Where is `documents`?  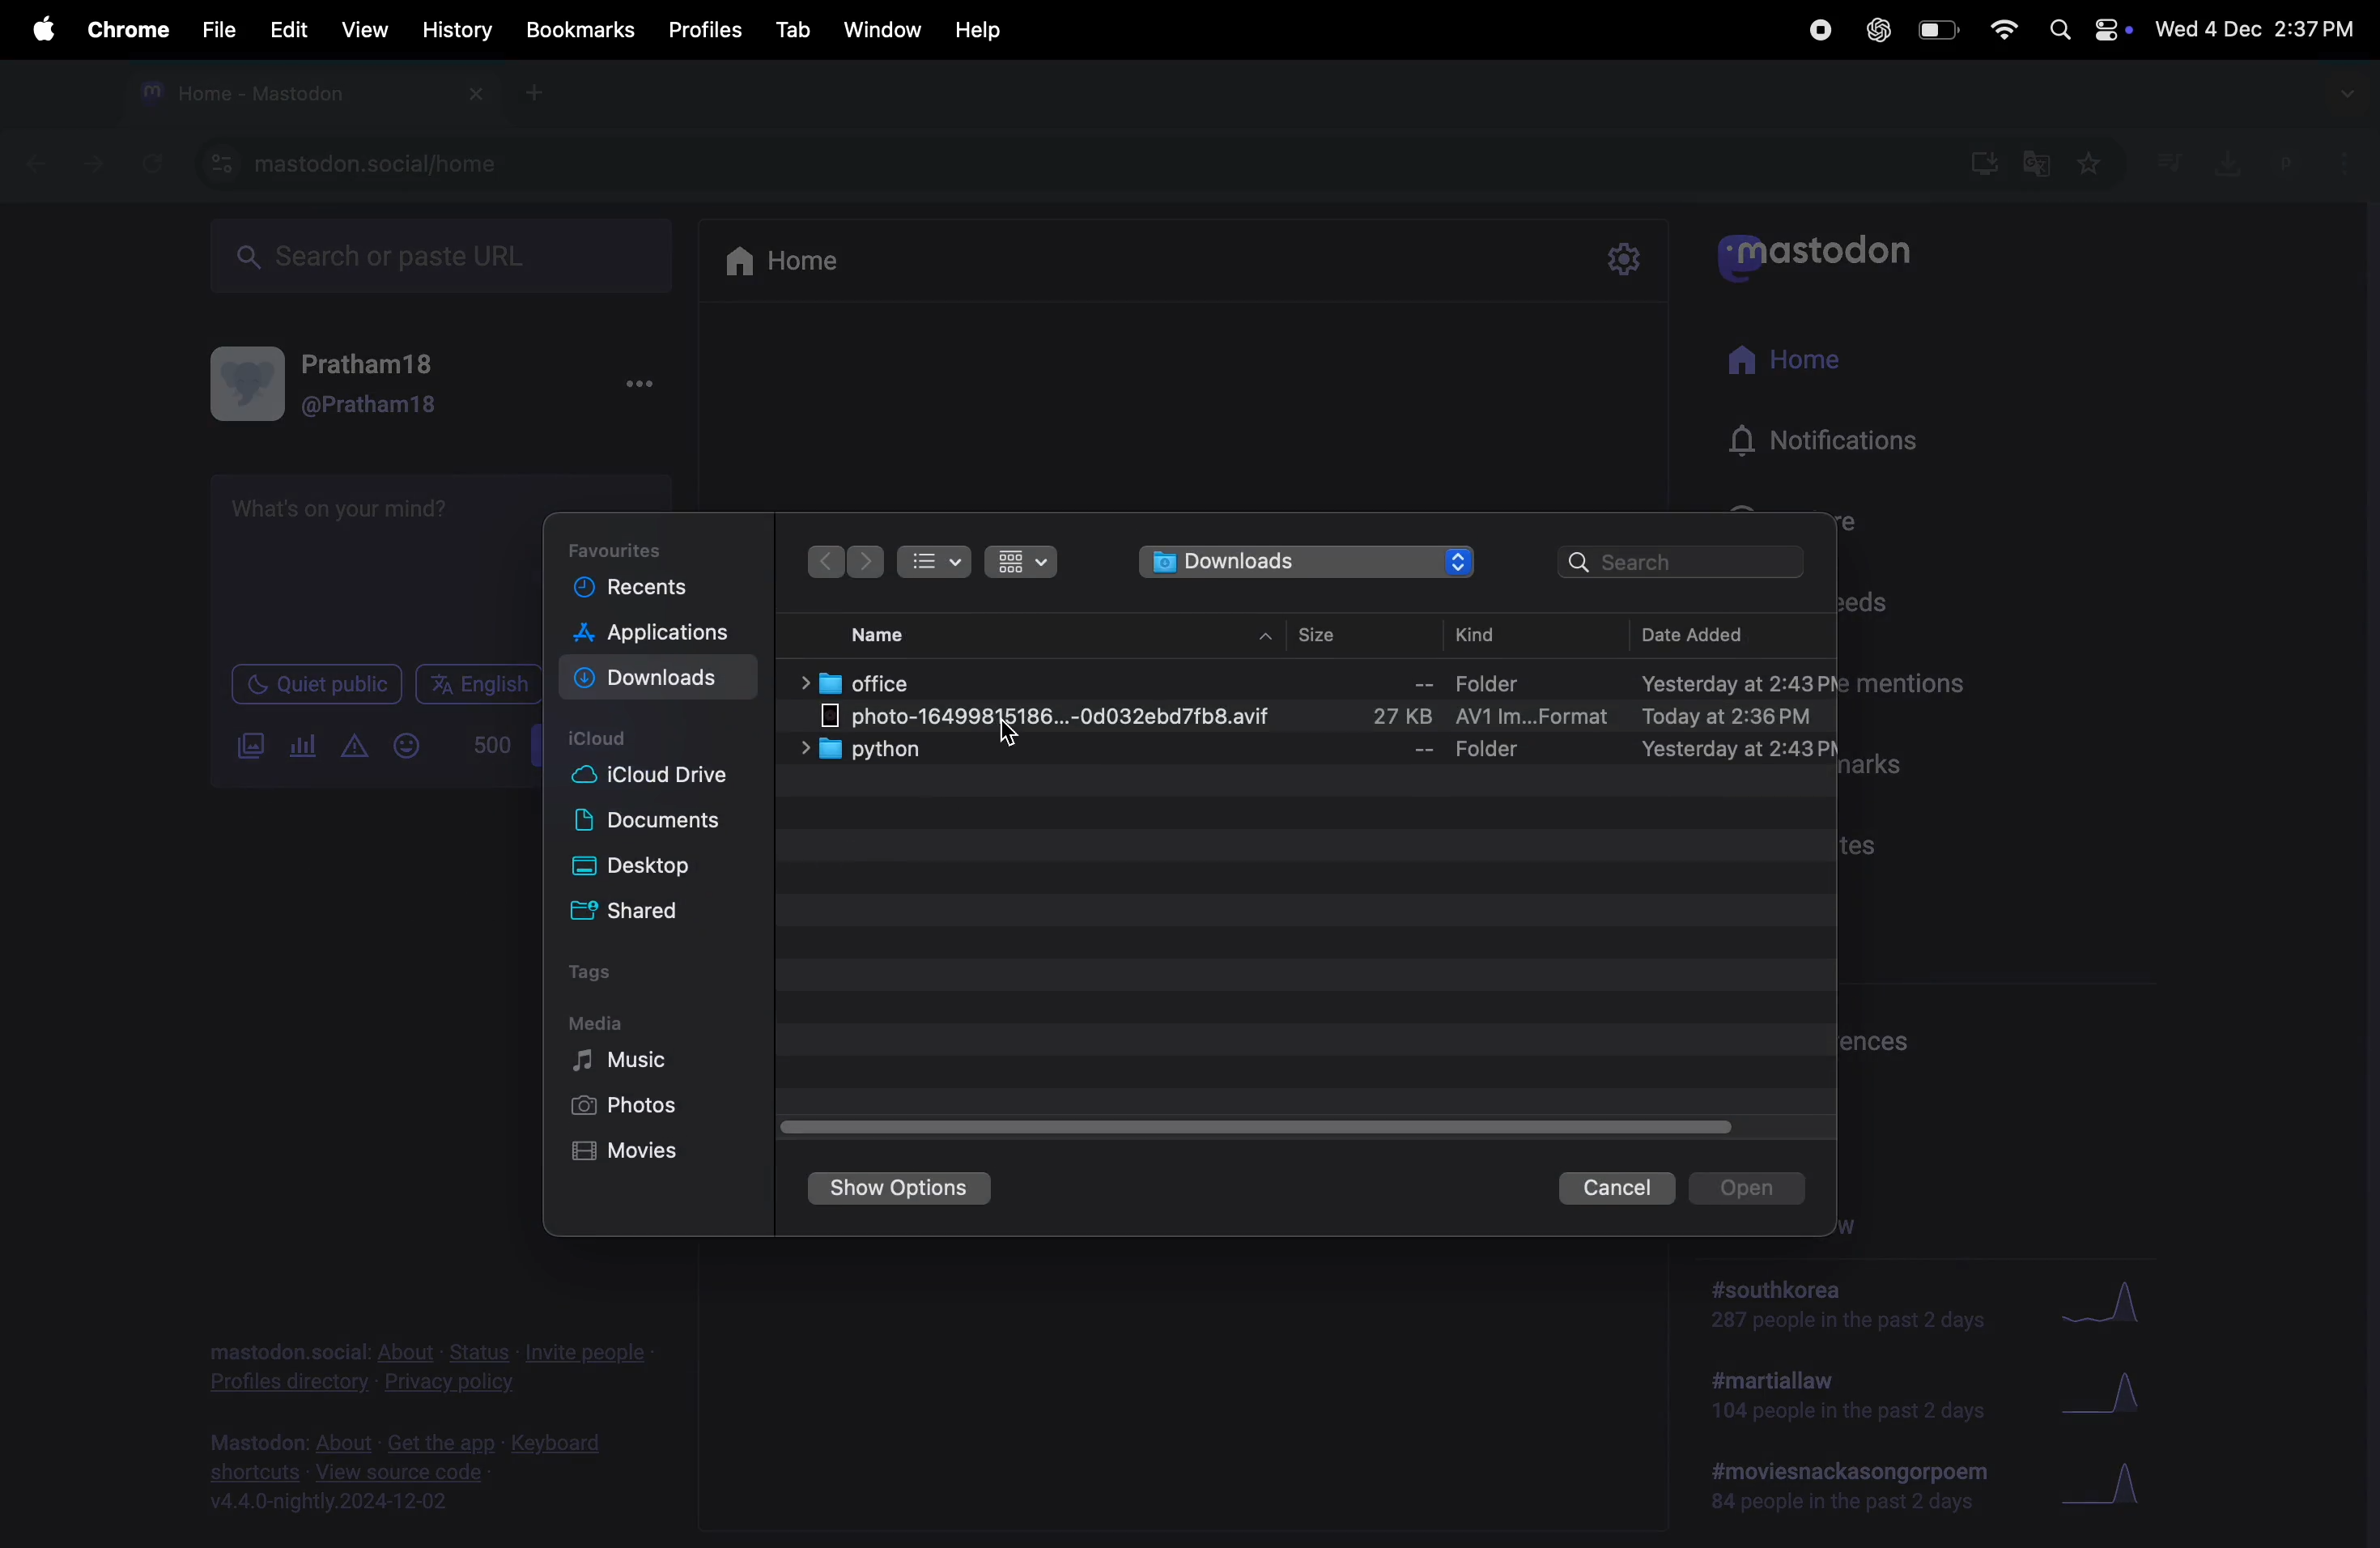
documents is located at coordinates (656, 825).